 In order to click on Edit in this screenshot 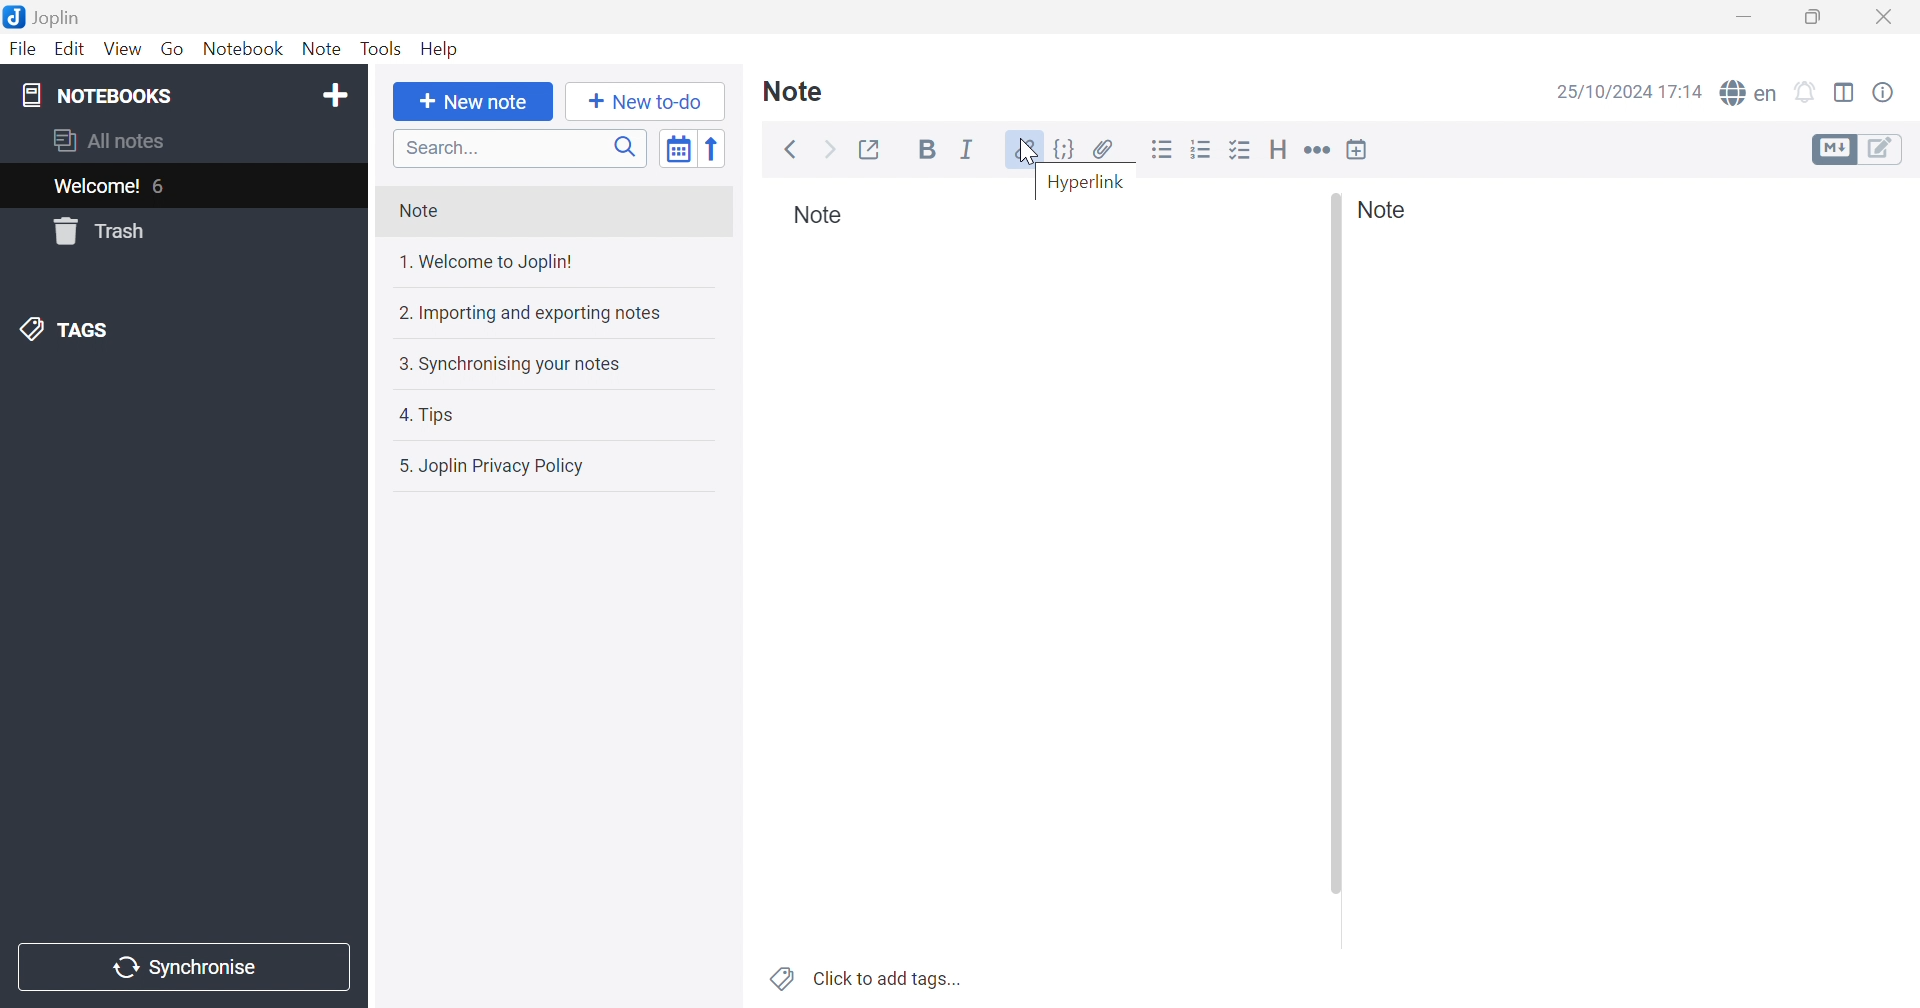, I will do `click(71, 50)`.